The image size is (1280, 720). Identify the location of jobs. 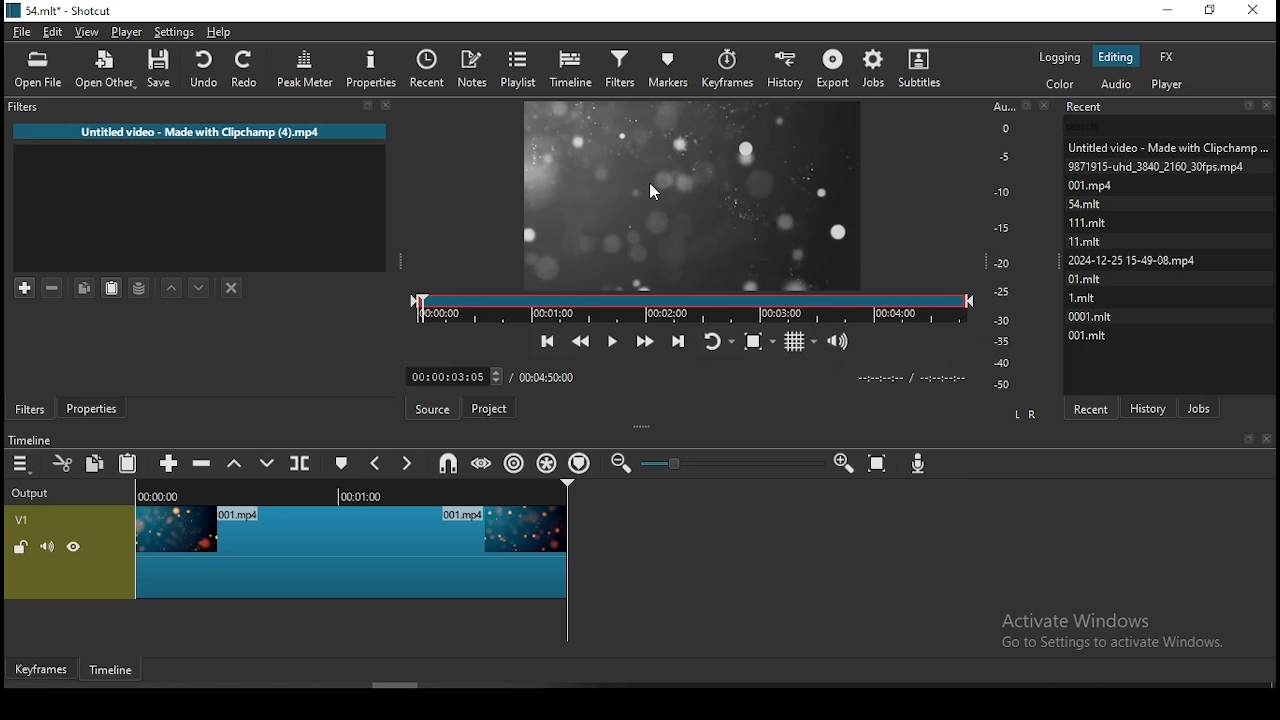
(1201, 408).